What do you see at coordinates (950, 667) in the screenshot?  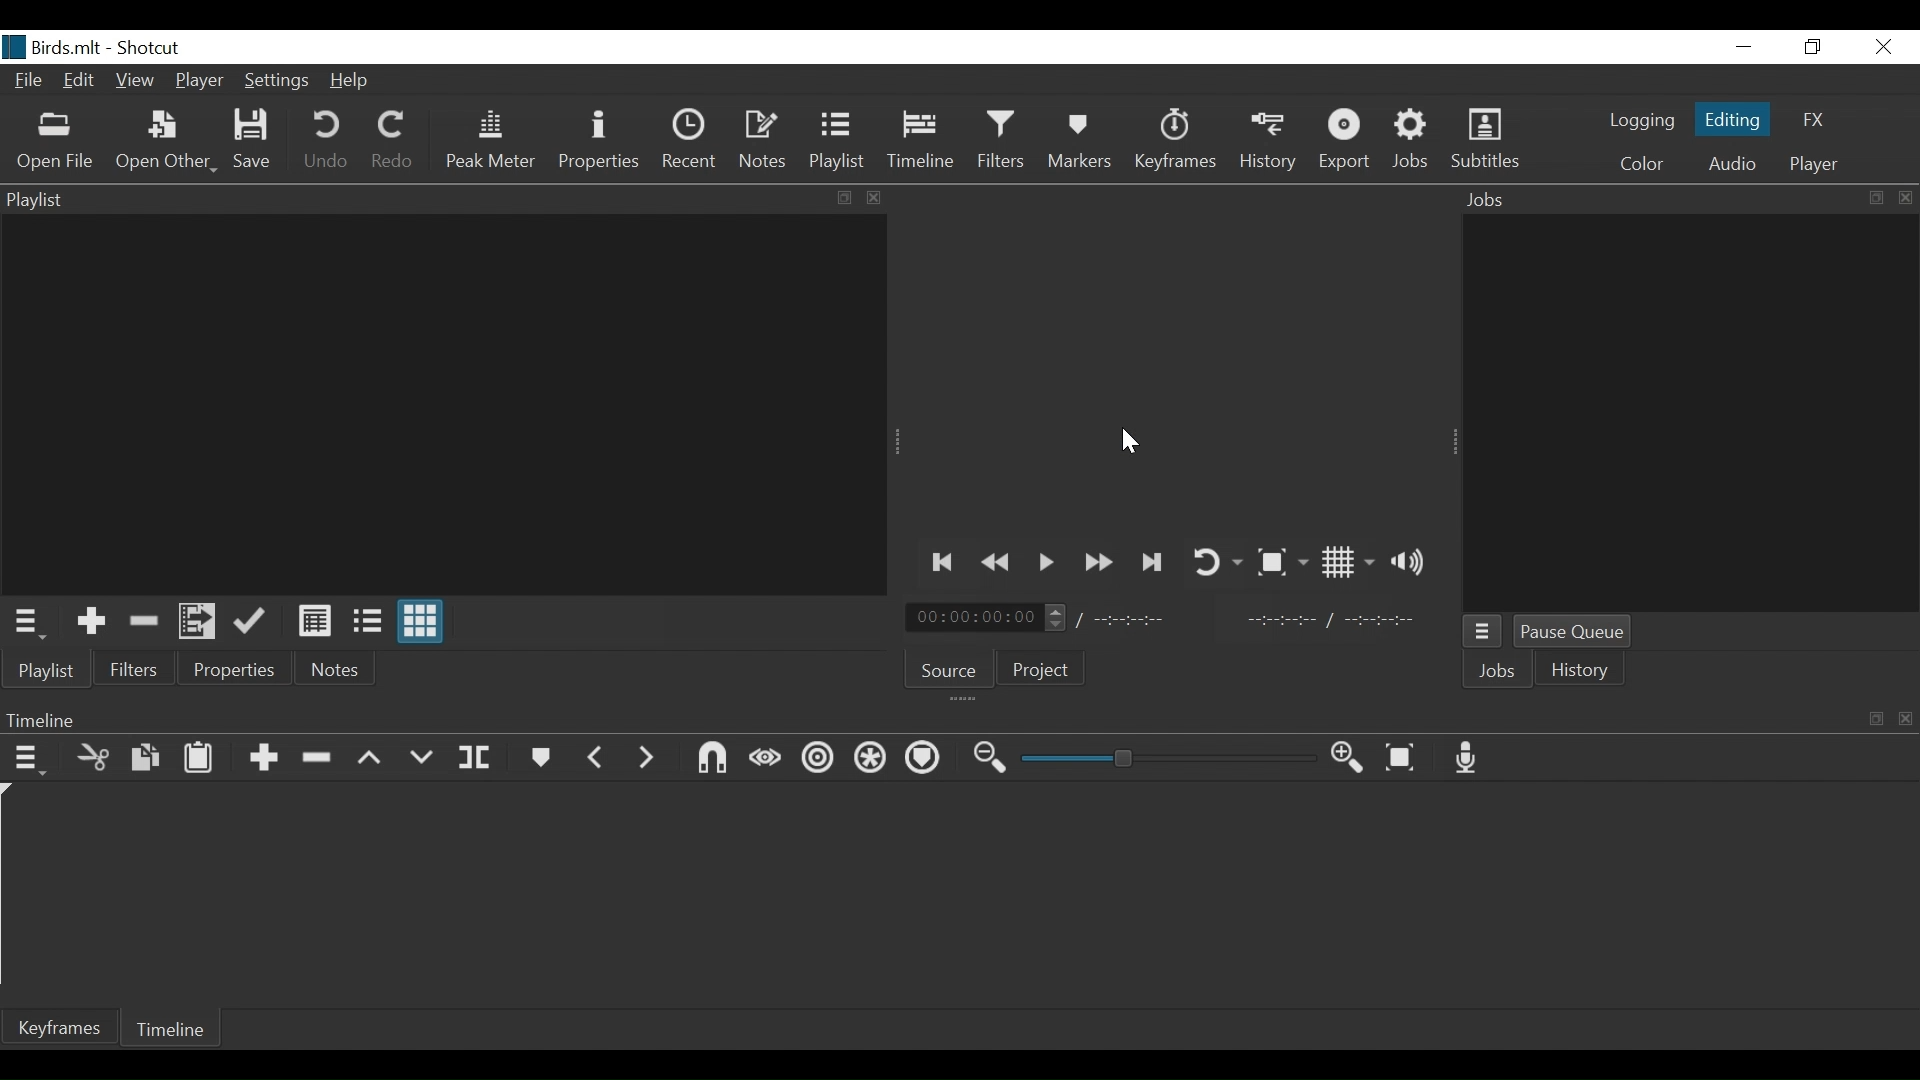 I see `Source` at bounding box center [950, 667].